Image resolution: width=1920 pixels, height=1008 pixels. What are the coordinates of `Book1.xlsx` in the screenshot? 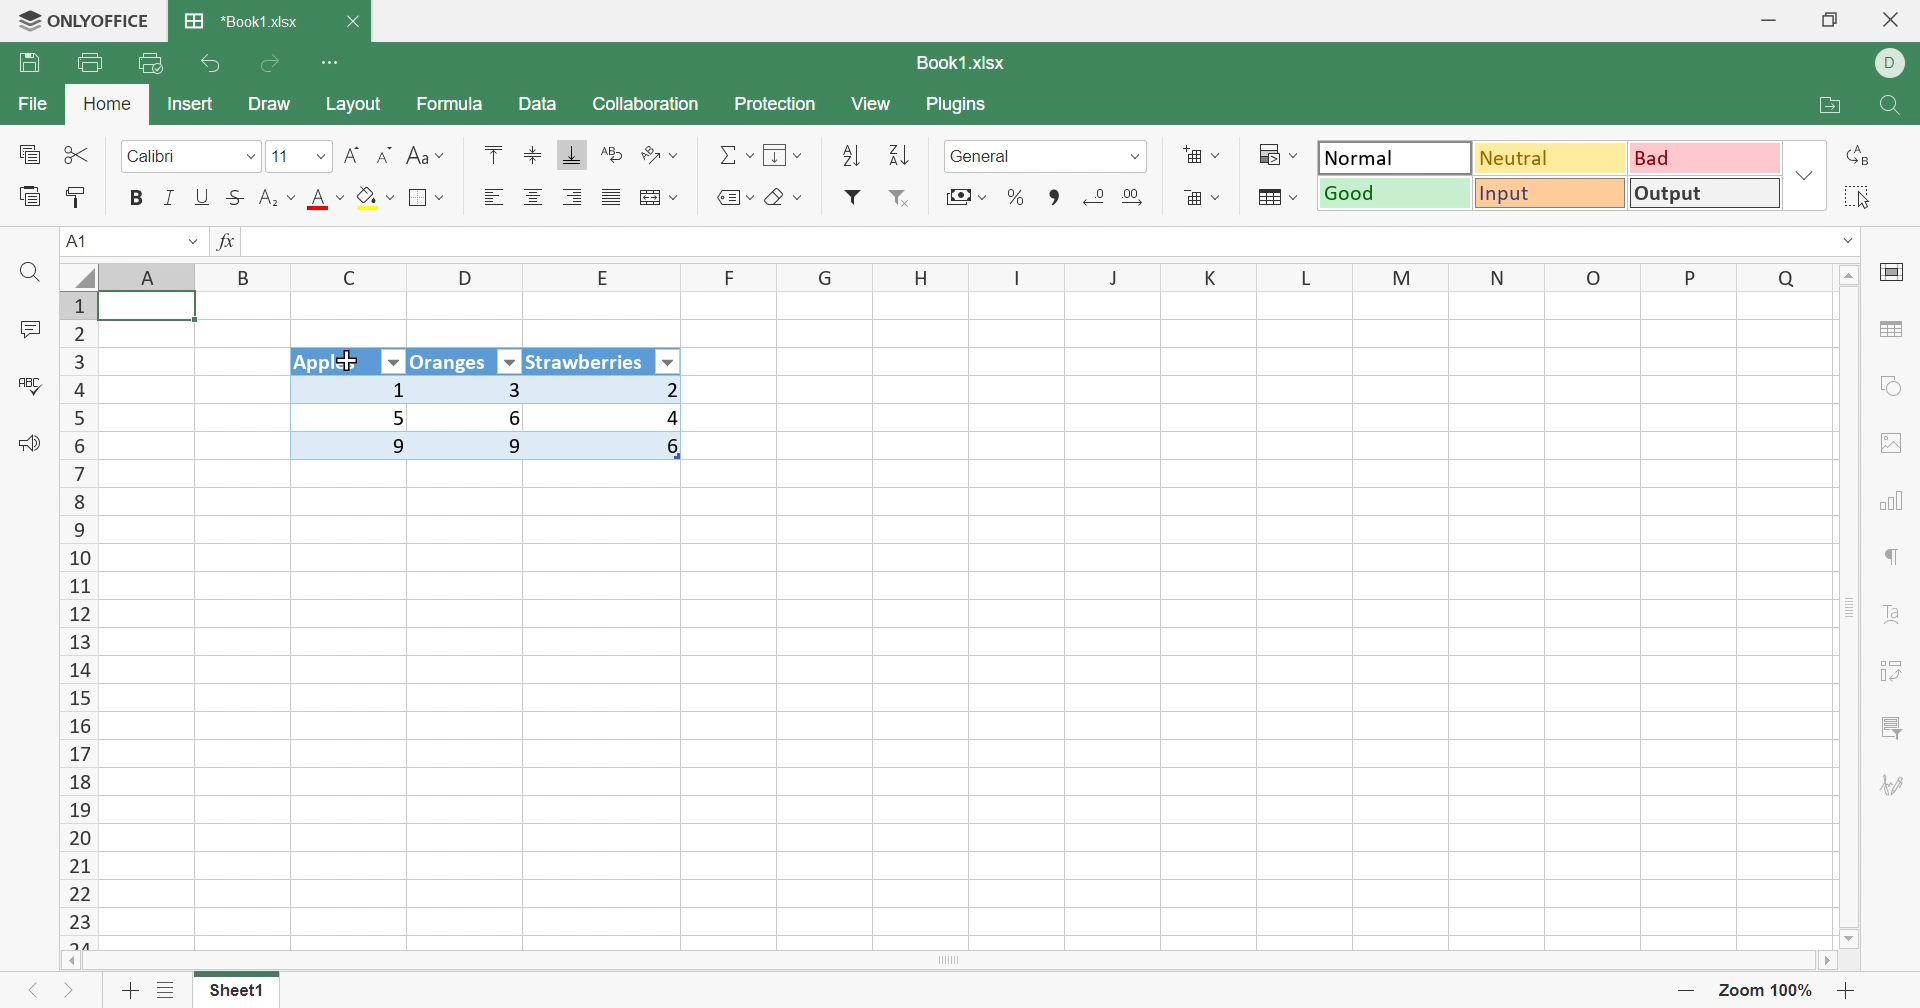 It's located at (958, 63).